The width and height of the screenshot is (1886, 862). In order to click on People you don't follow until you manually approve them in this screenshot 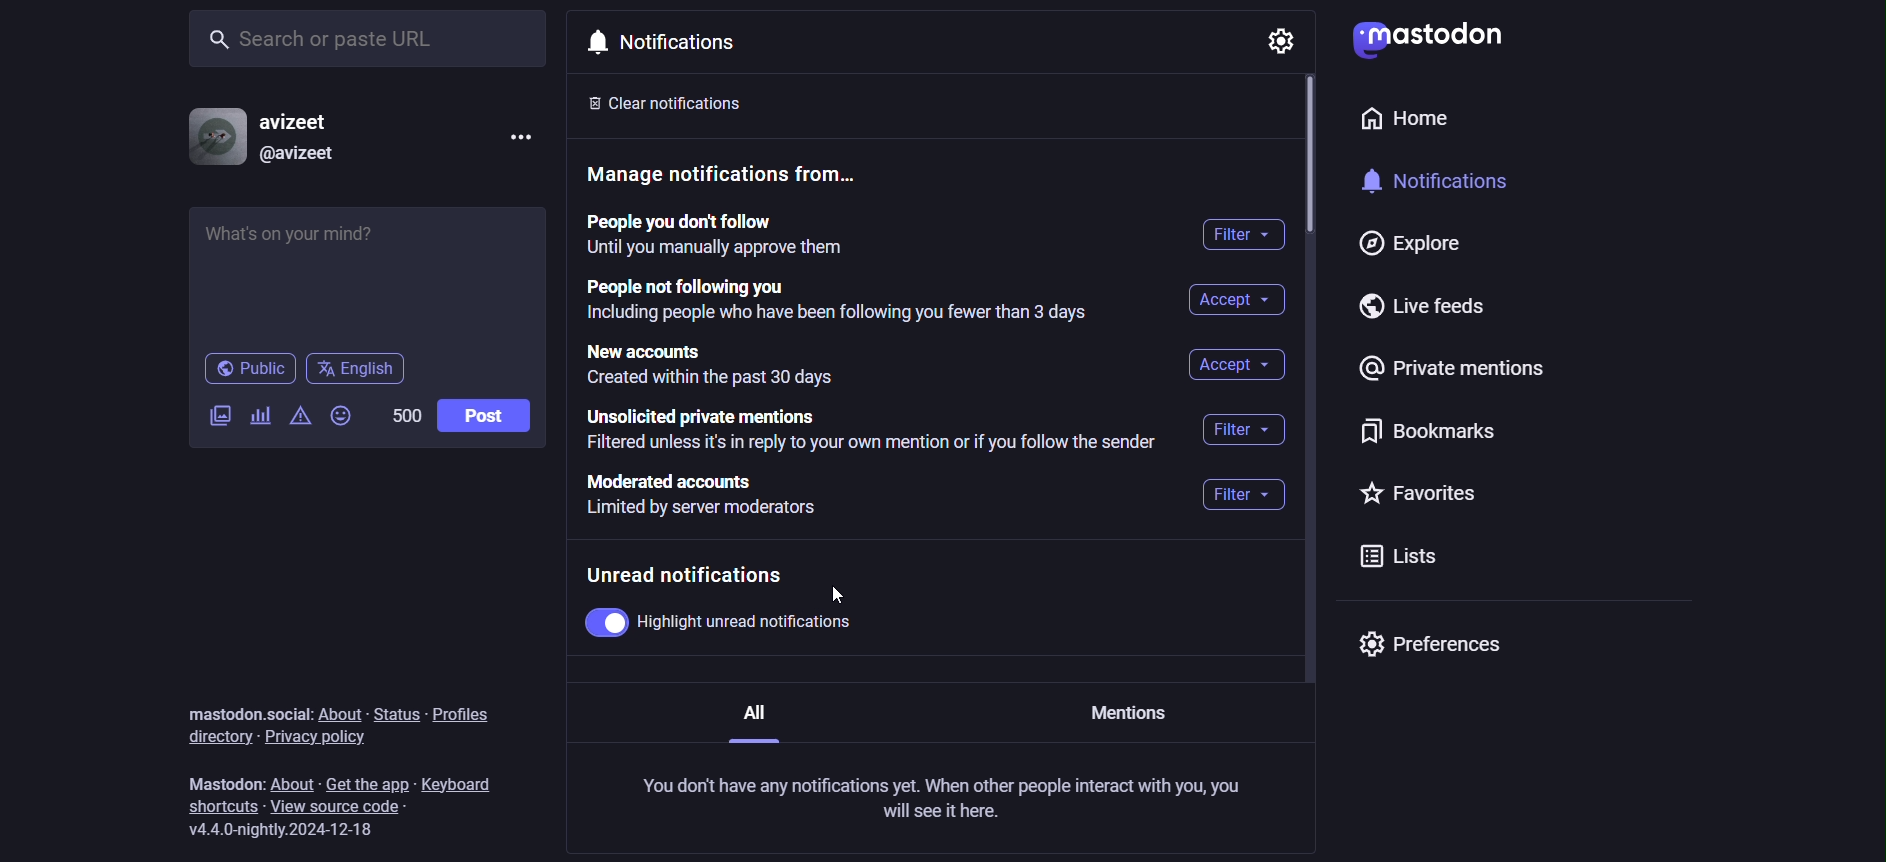, I will do `click(725, 236)`.